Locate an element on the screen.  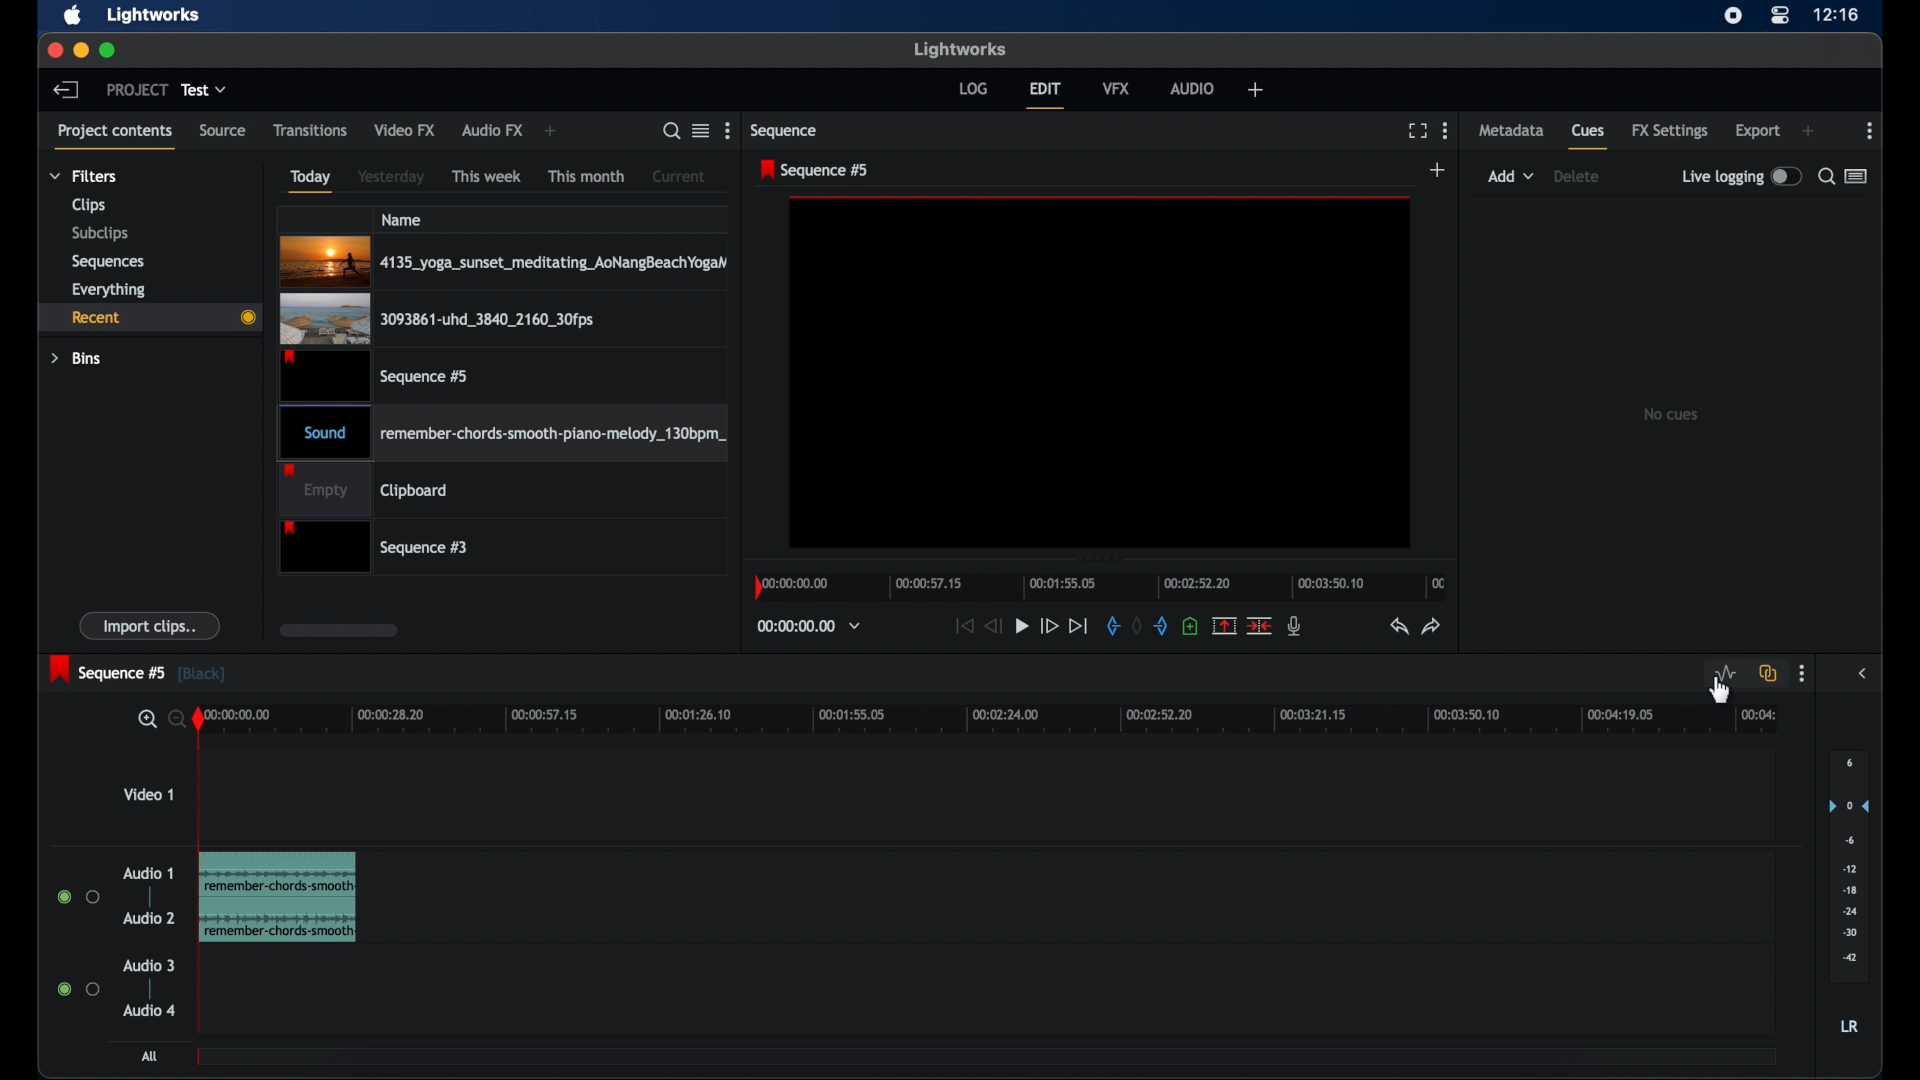
transitions is located at coordinates (310, 130).